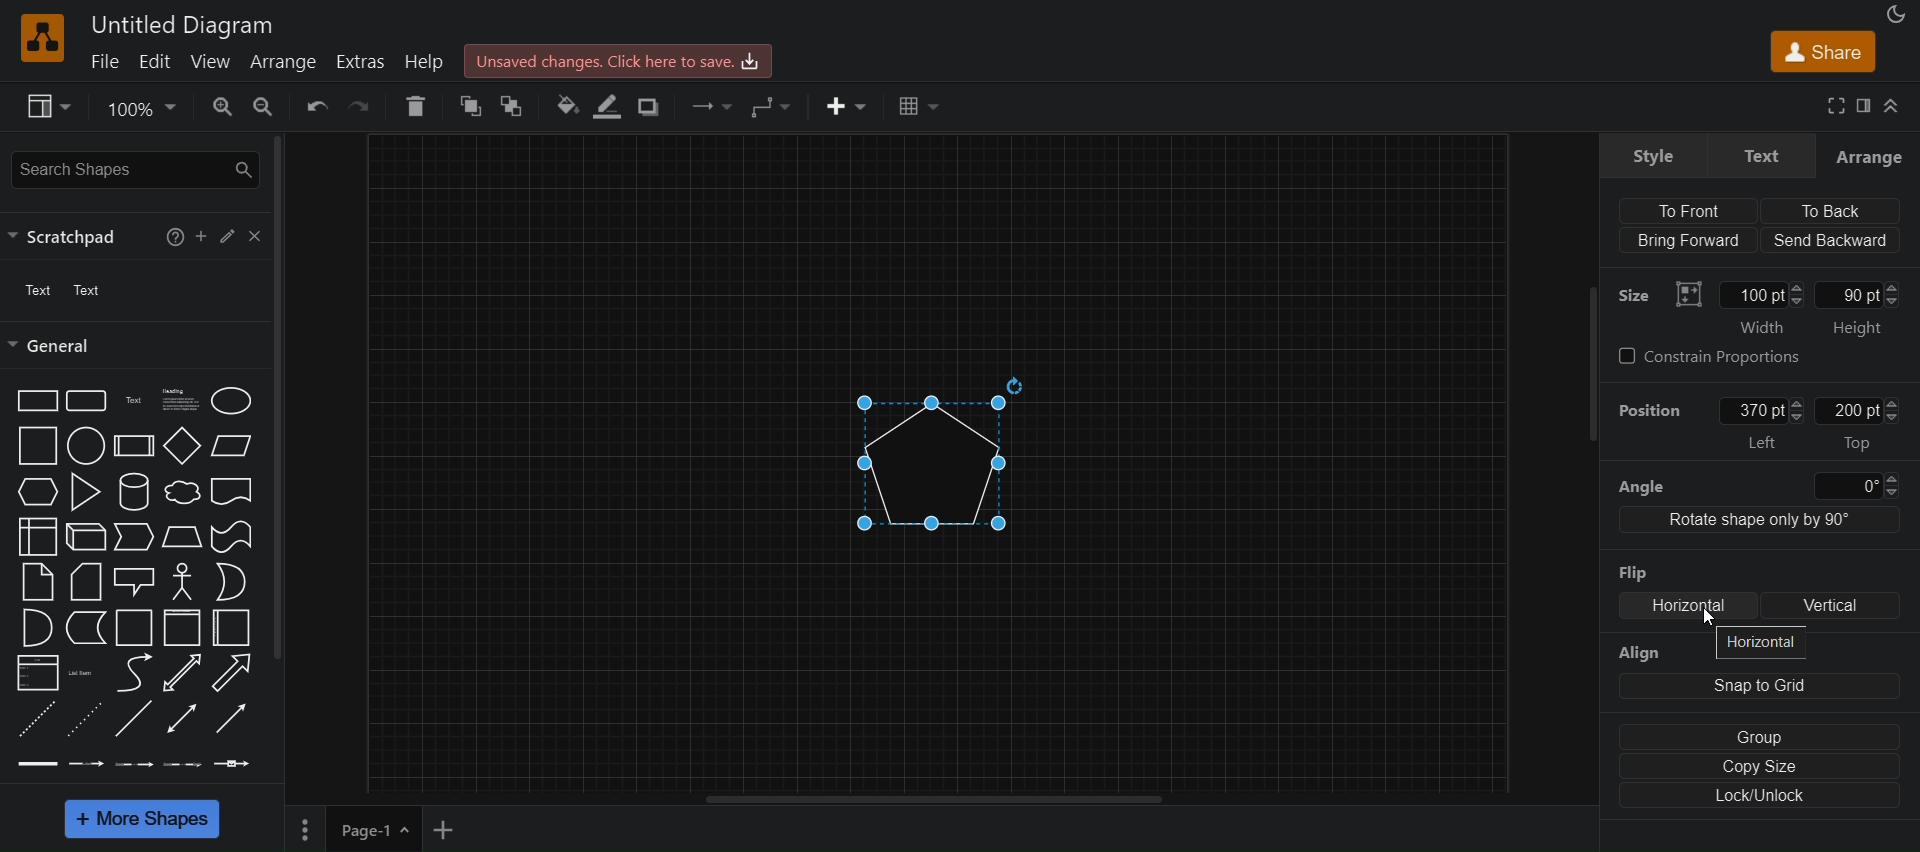  I want to click on Sqaure, so click(38, 446).